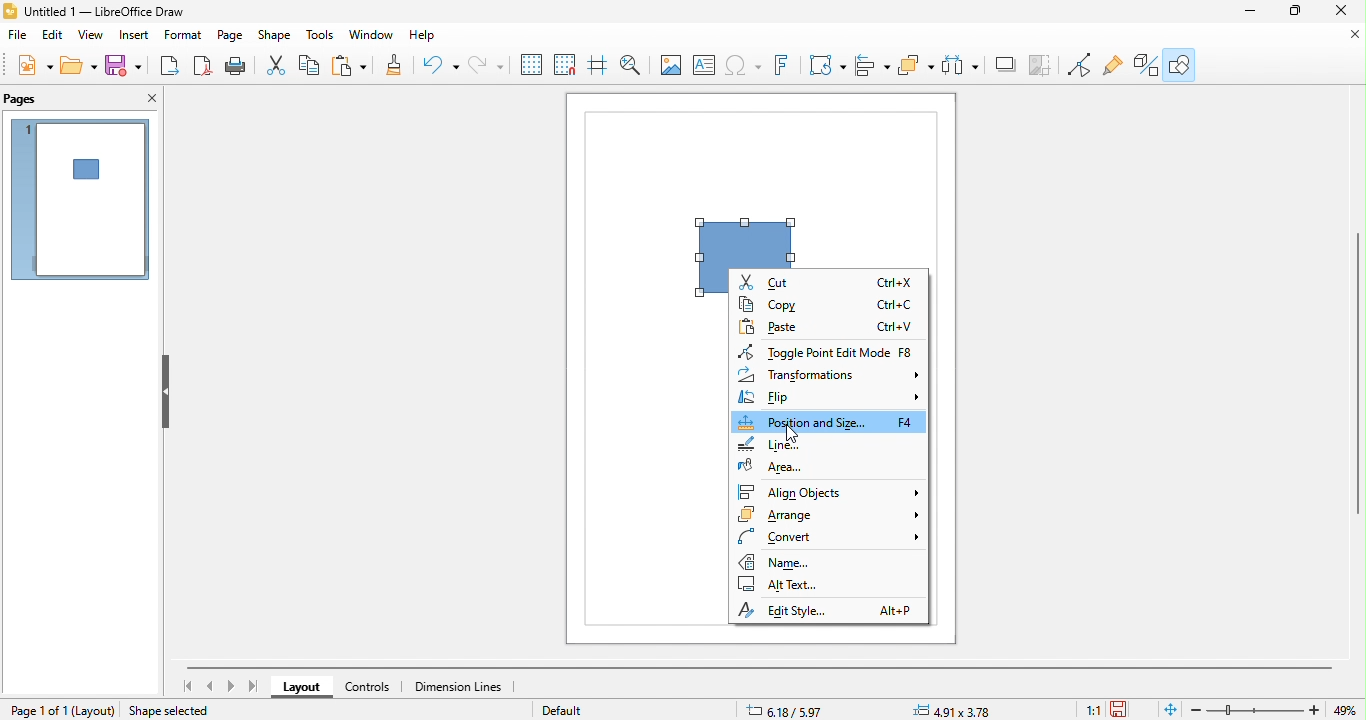 This screenshot has height=720, width=1366. Describe the element at coordinates (704, 66) in the screenshot. I see `text box` at that location.